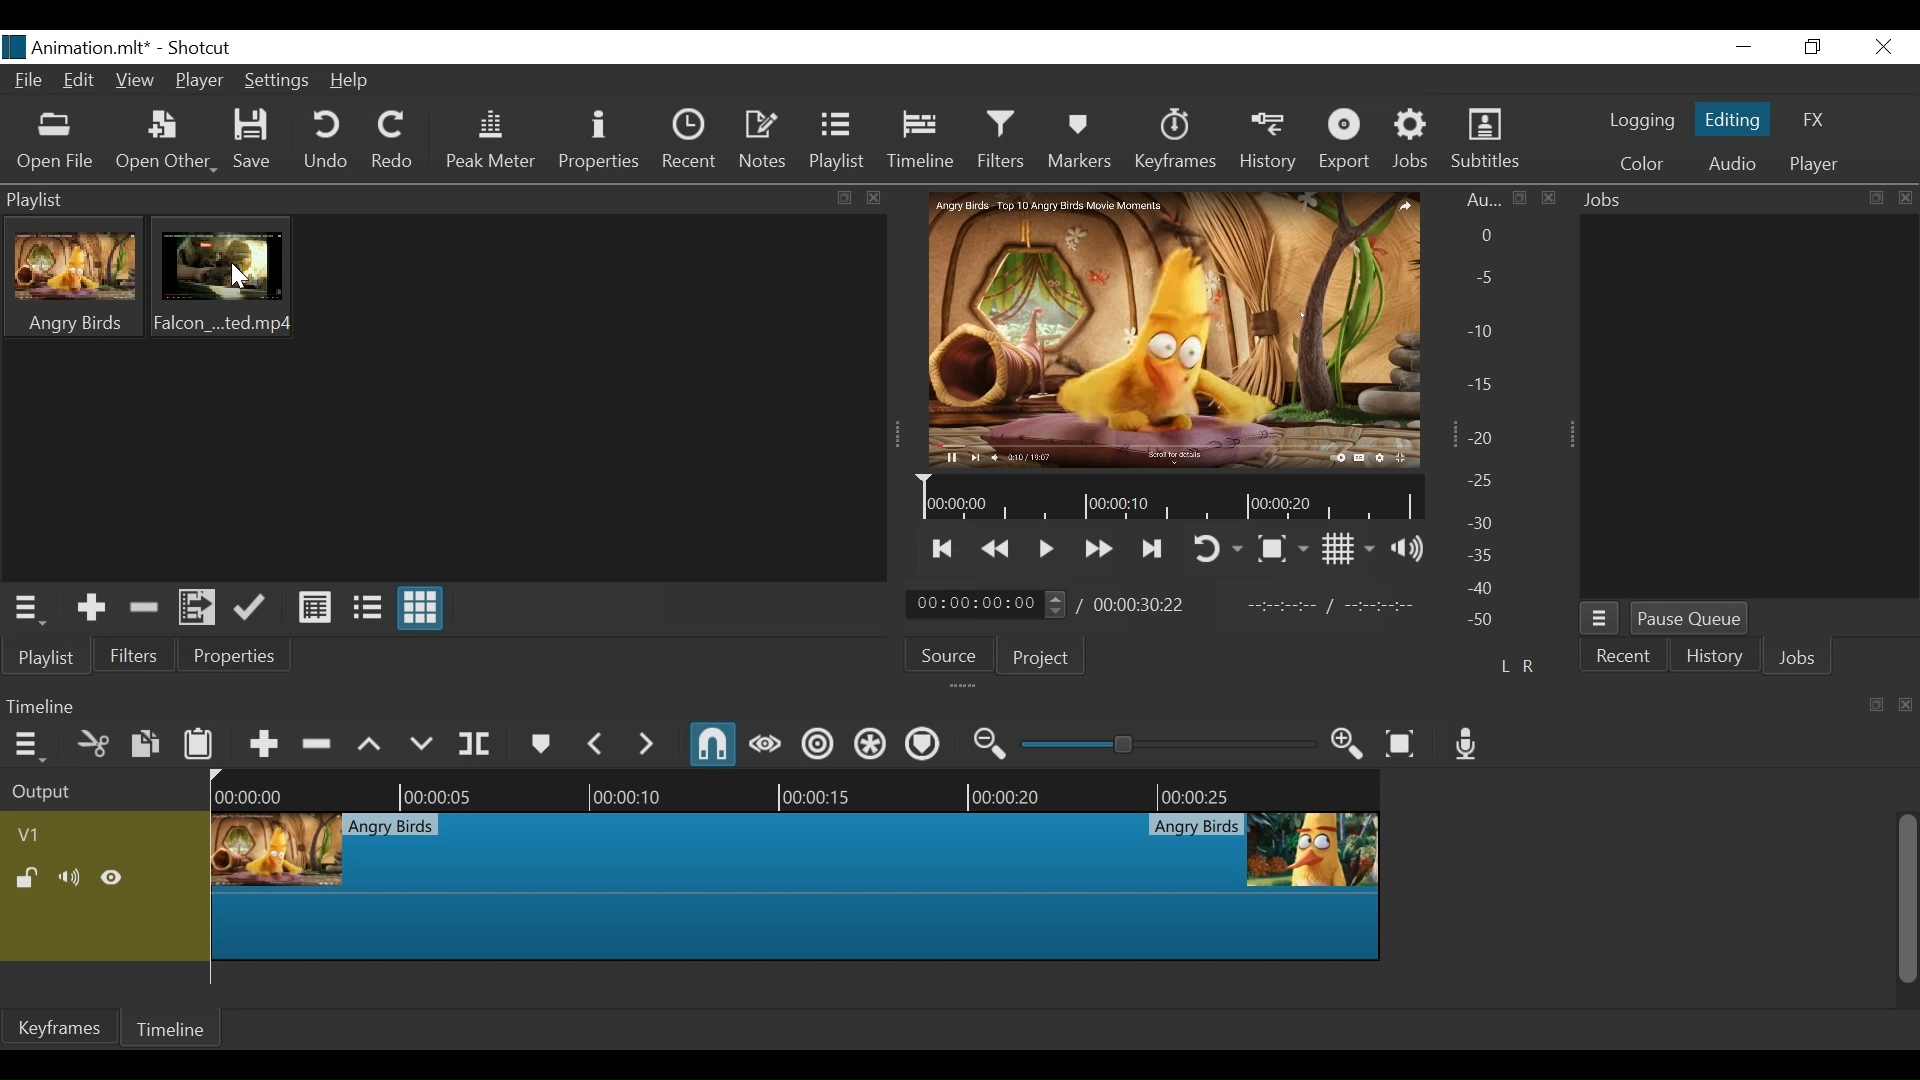 The width and height of the screenshot is (1920, 1080). I want to click on Peak Meter, so click(490, 142).